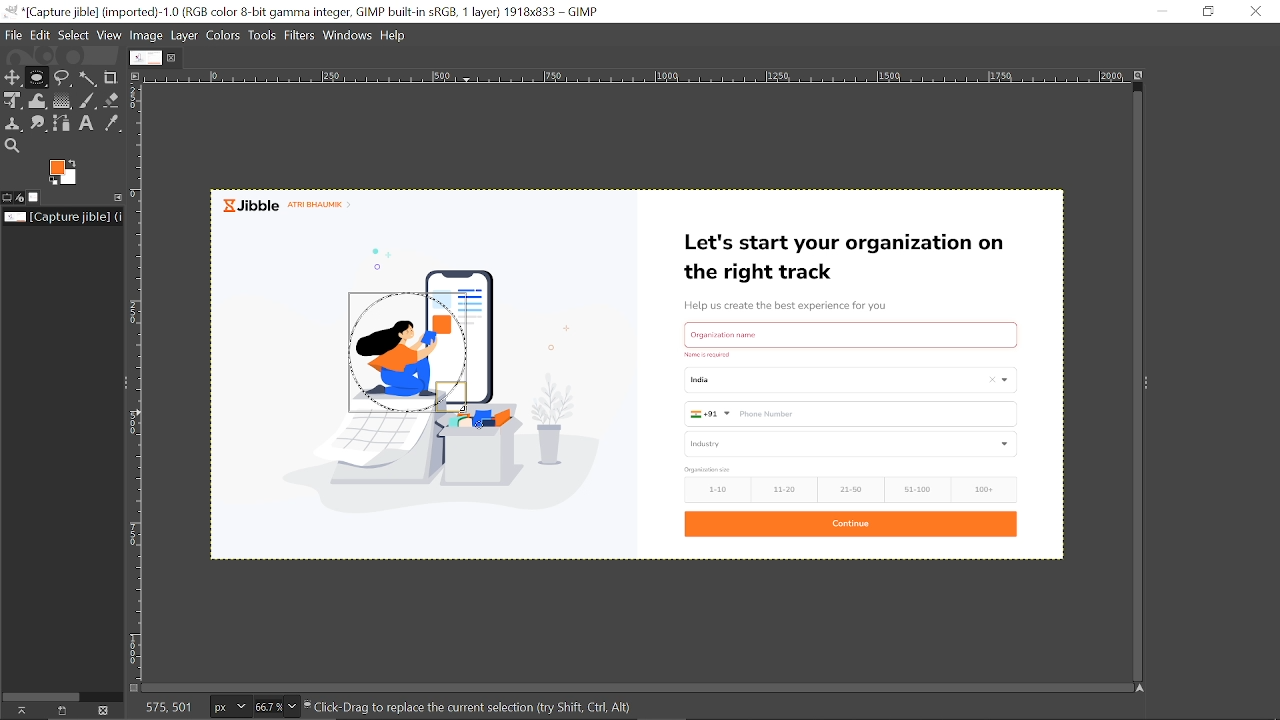  What do you see at coordinates (1136, 76) in the screenshot?
I see `Zoom image when window size change` at bounding box center [1136, 76].